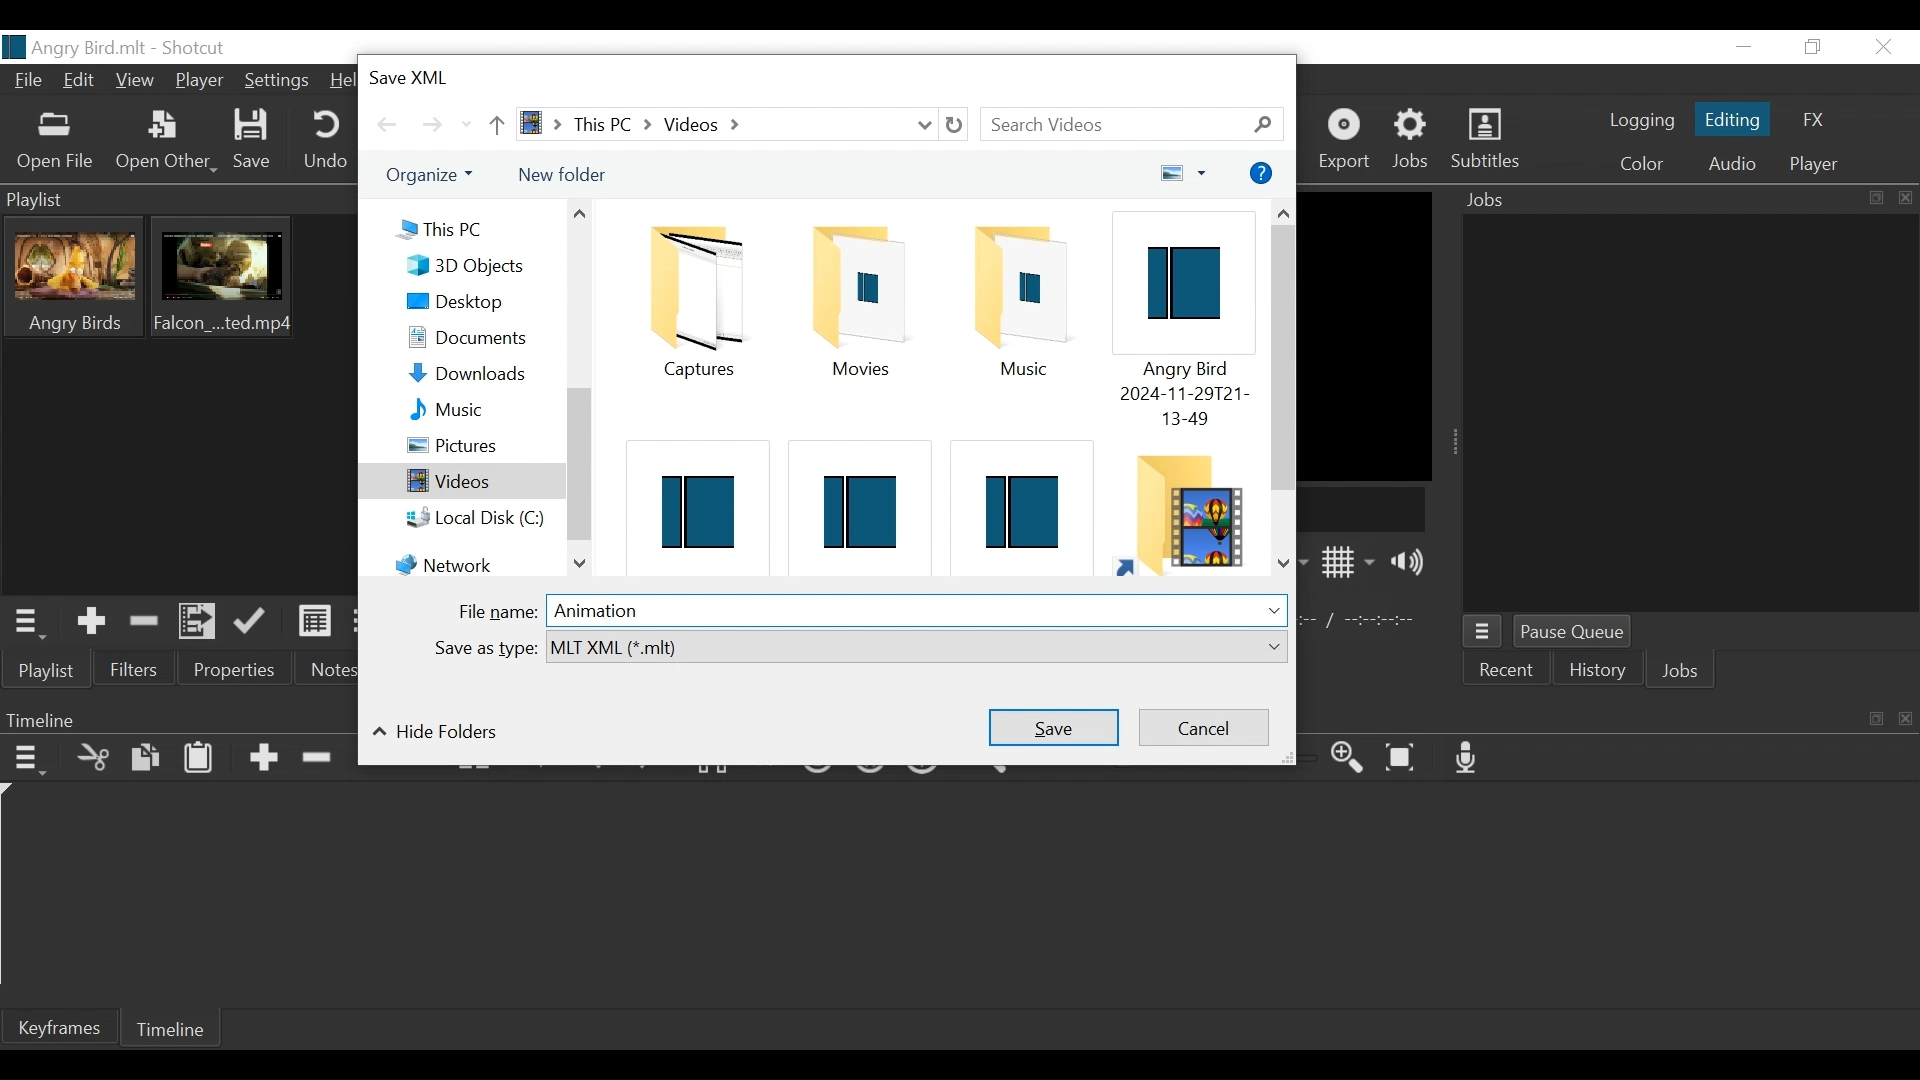 Image resolution: width=1920 pixels, height=1080 pixels. I want to click on 3D Objects, so click(478, 267).